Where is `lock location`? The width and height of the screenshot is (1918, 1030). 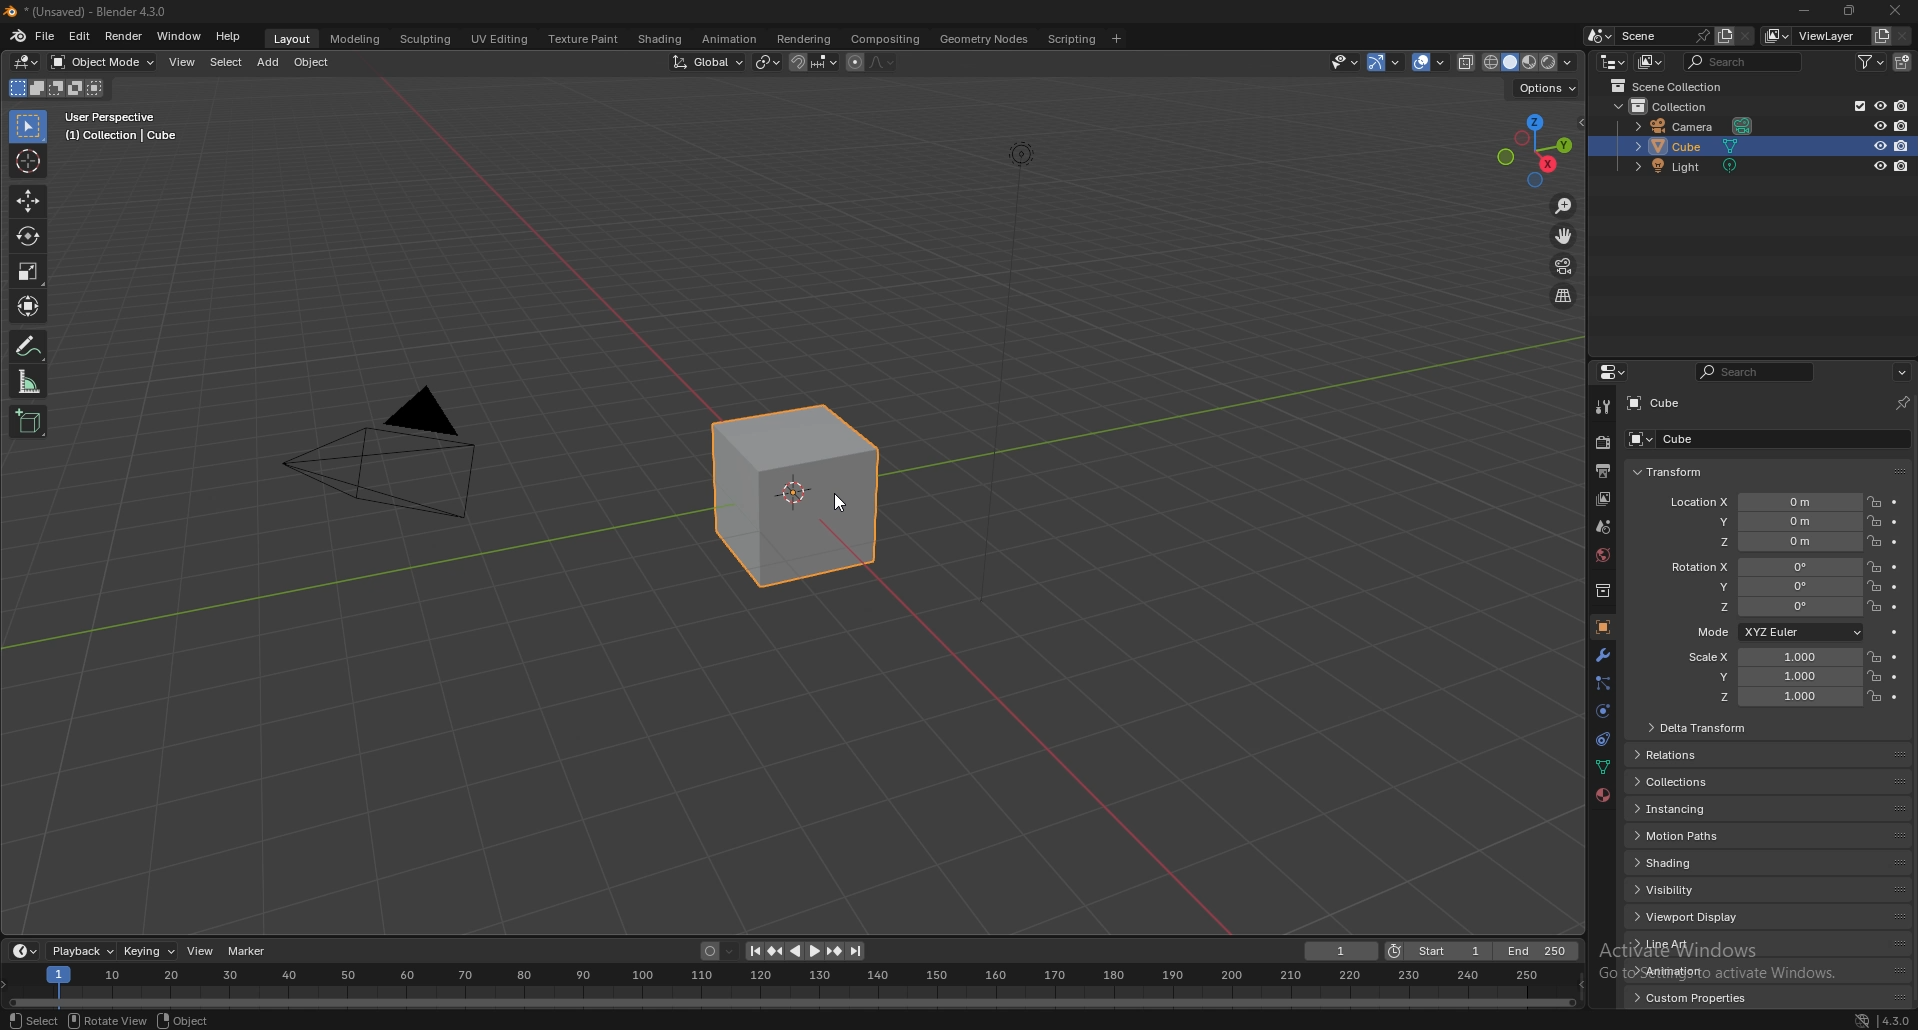 lock location is located at coordinates (1875, 520).